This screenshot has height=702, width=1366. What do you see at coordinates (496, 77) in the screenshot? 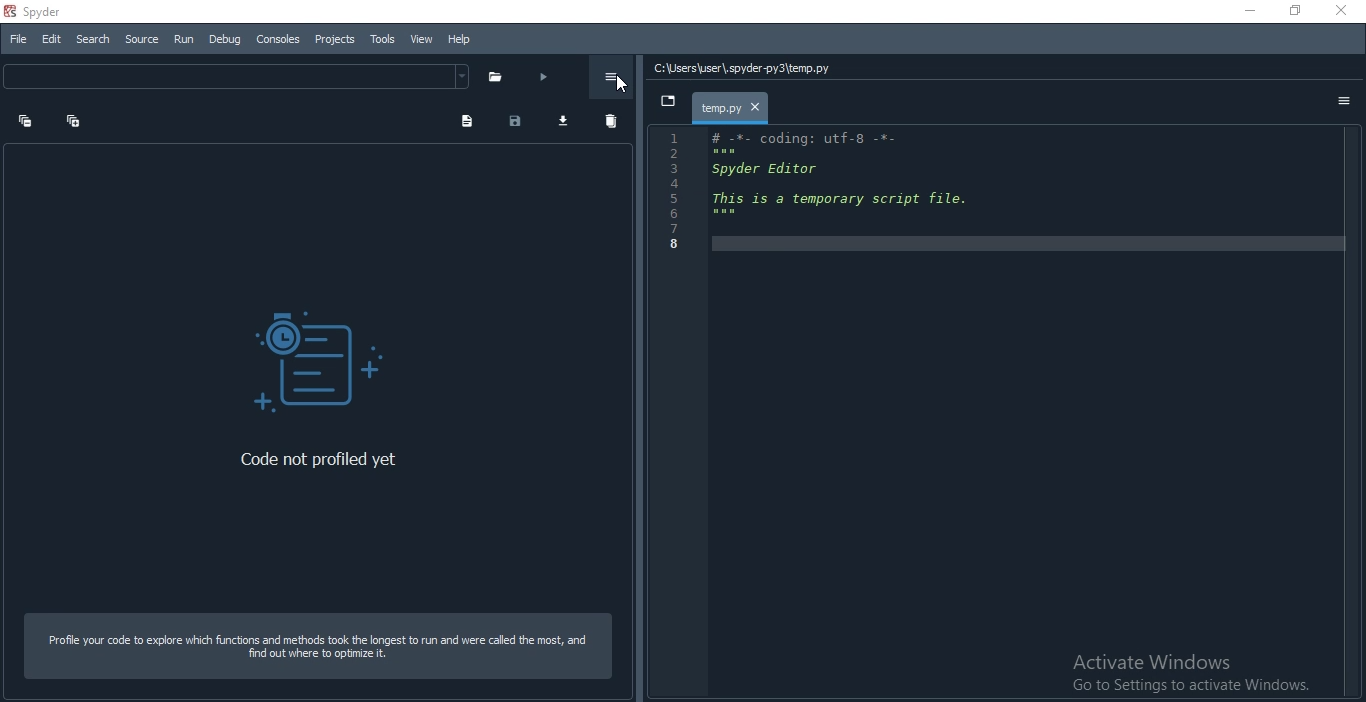
I see `folder` at bounding box center [496, 77].